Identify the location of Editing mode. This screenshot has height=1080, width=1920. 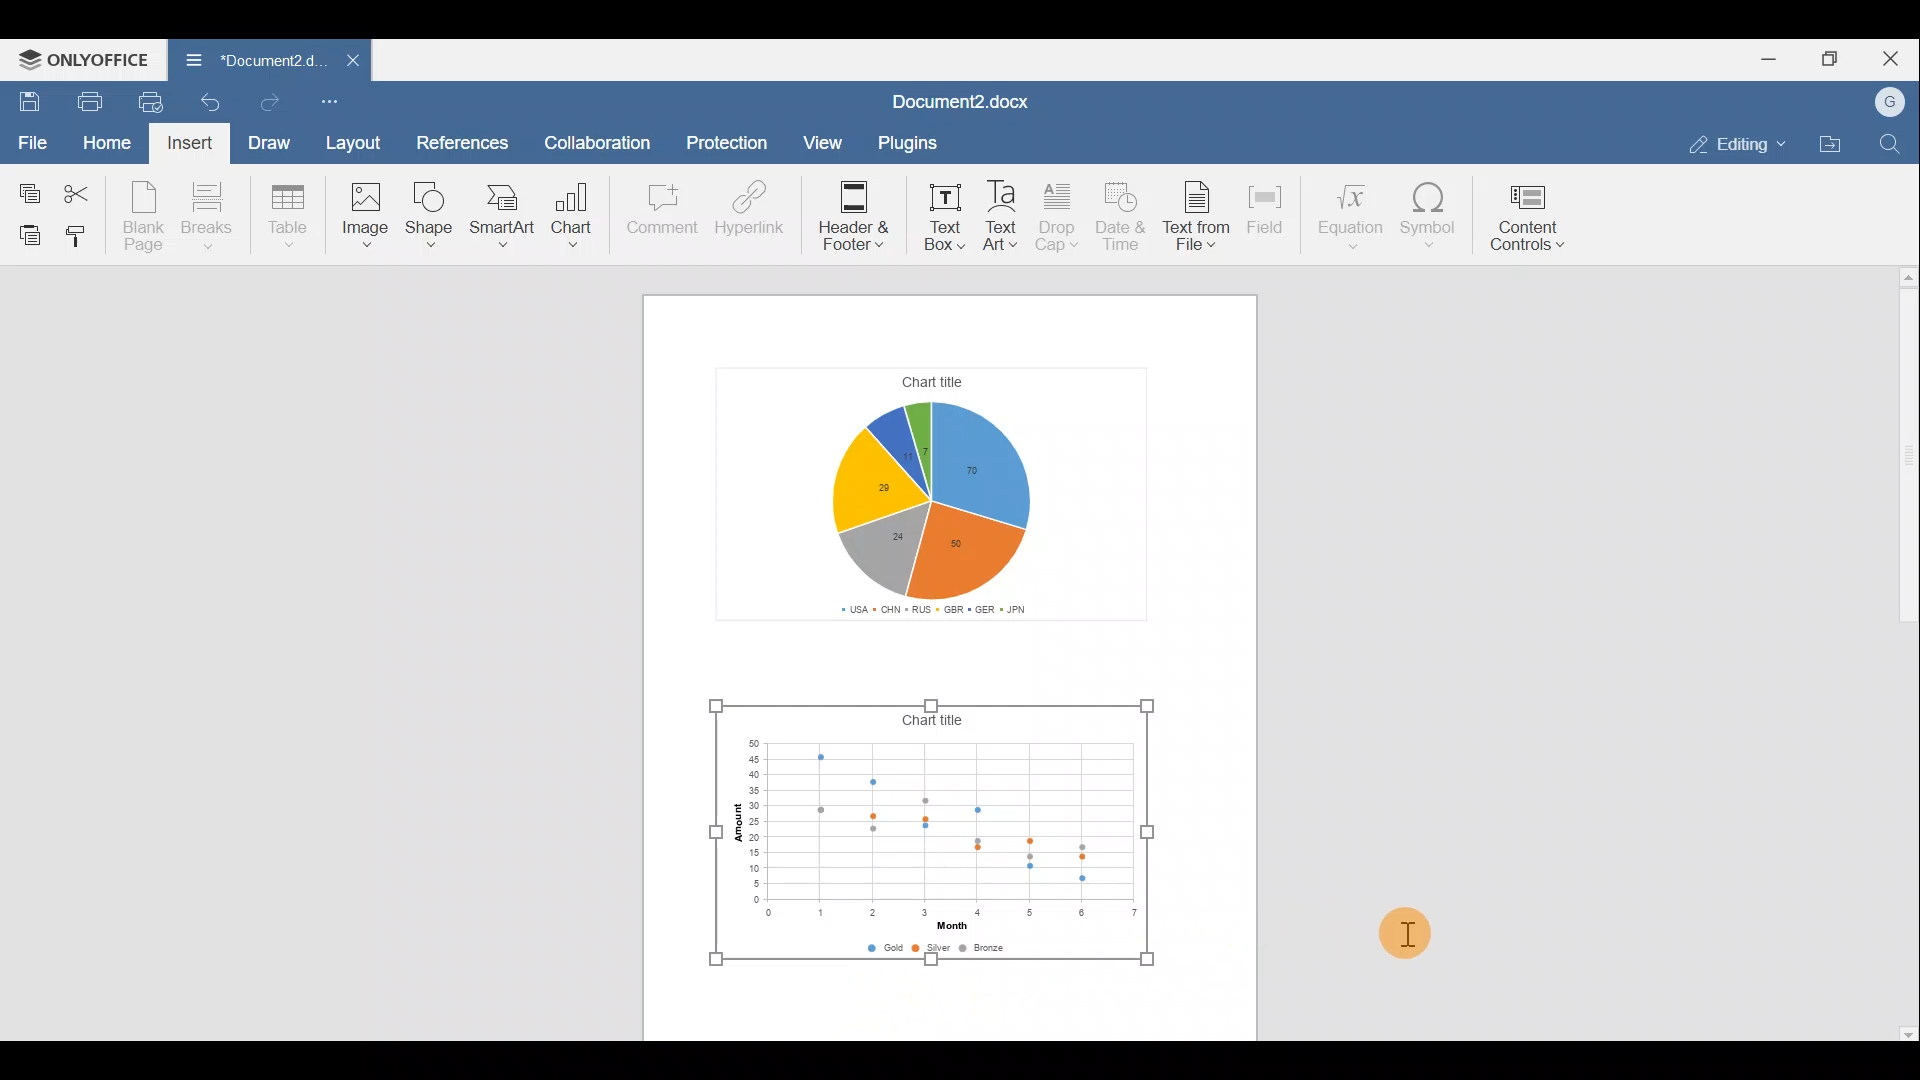
(1732, 144).